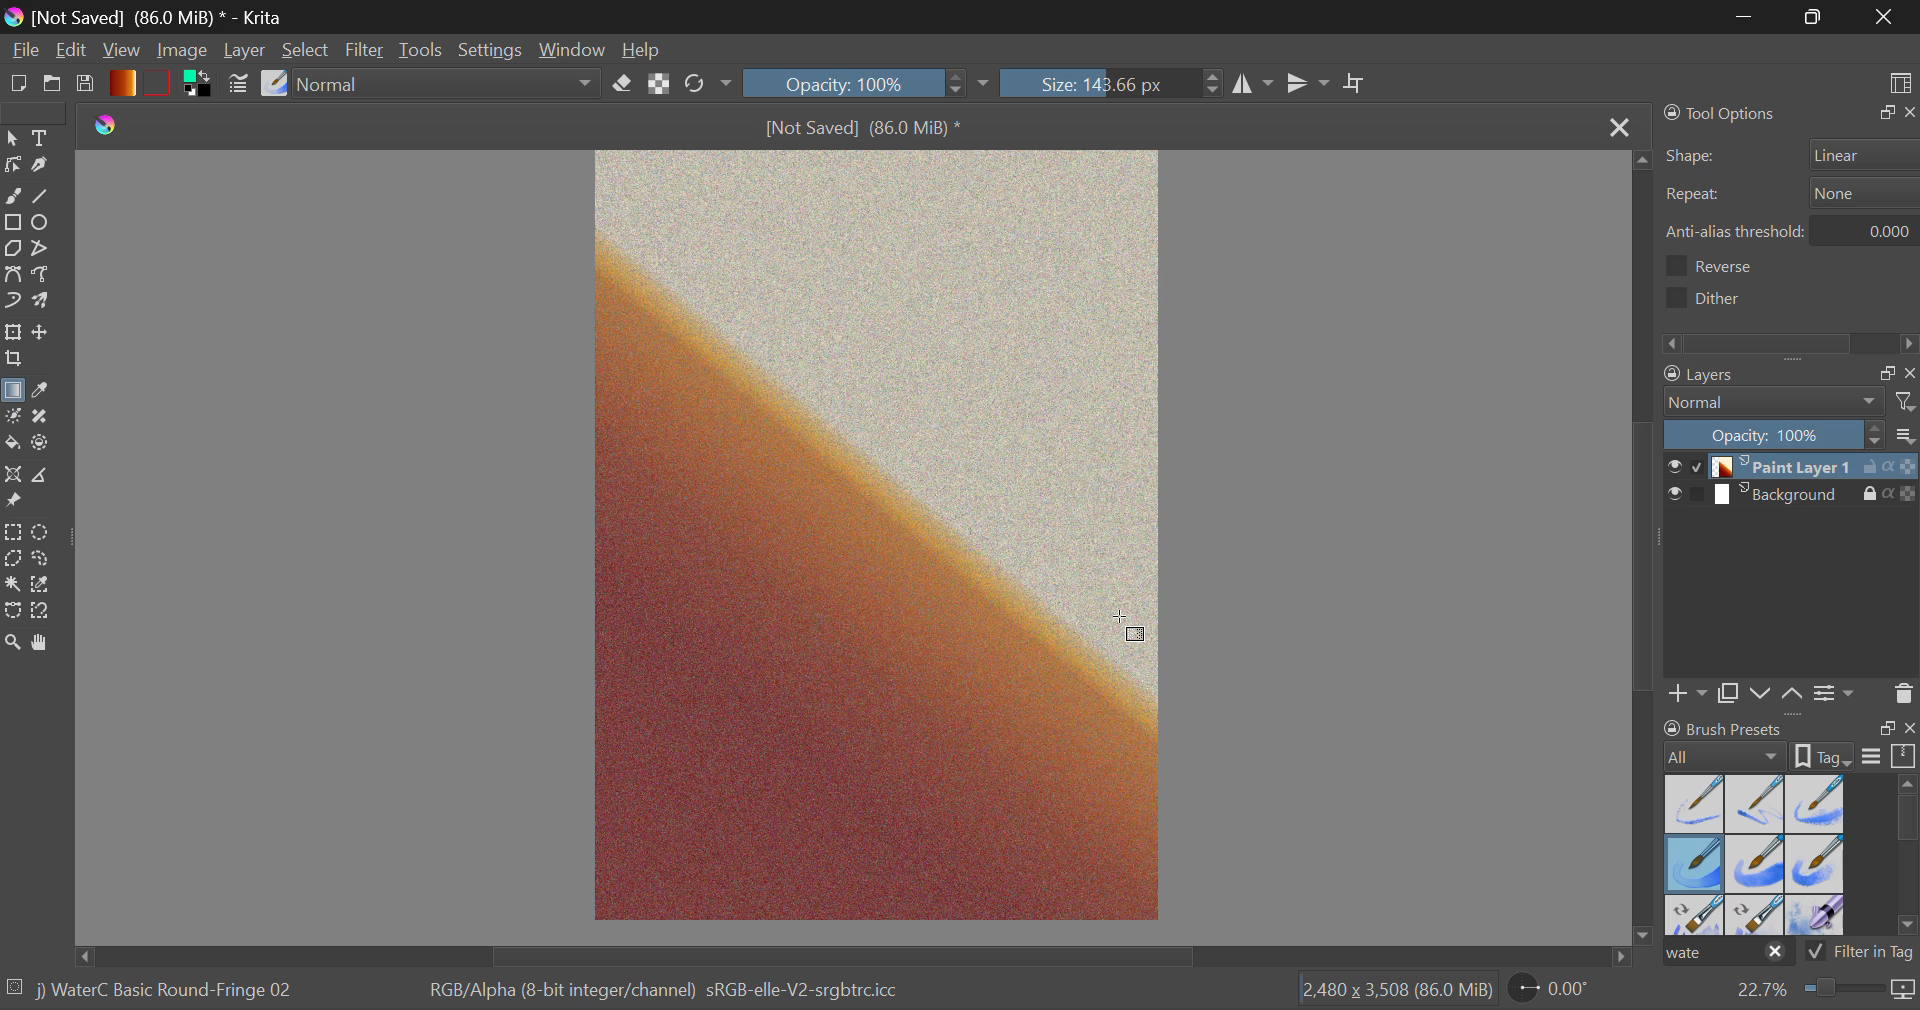 Image resolution: width=1920 pixels, height=1010 pixels. What do you see at coordinates (1711, 297) in the screenshot?
I see `dither` at bounding box center [1711, 297].